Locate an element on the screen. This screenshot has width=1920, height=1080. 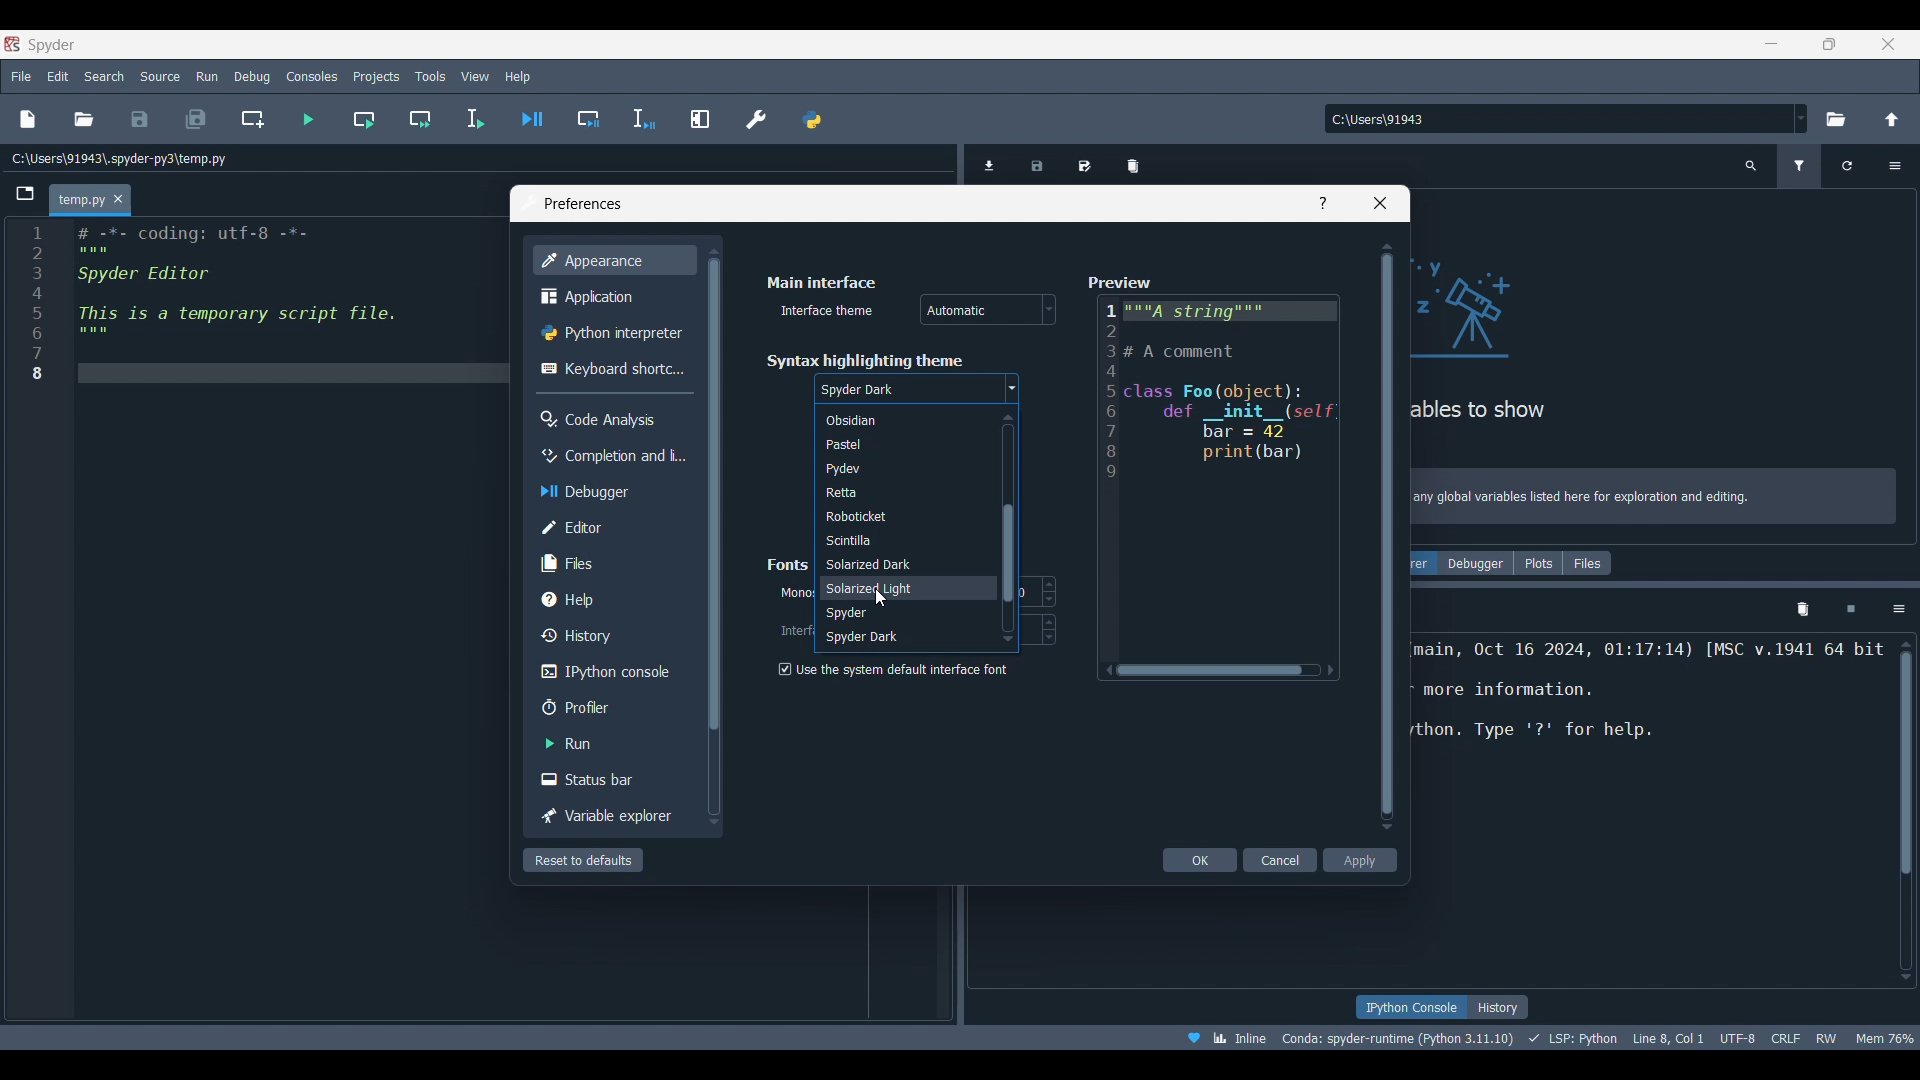
Variable explorer is located at coordinates (1423, 563).